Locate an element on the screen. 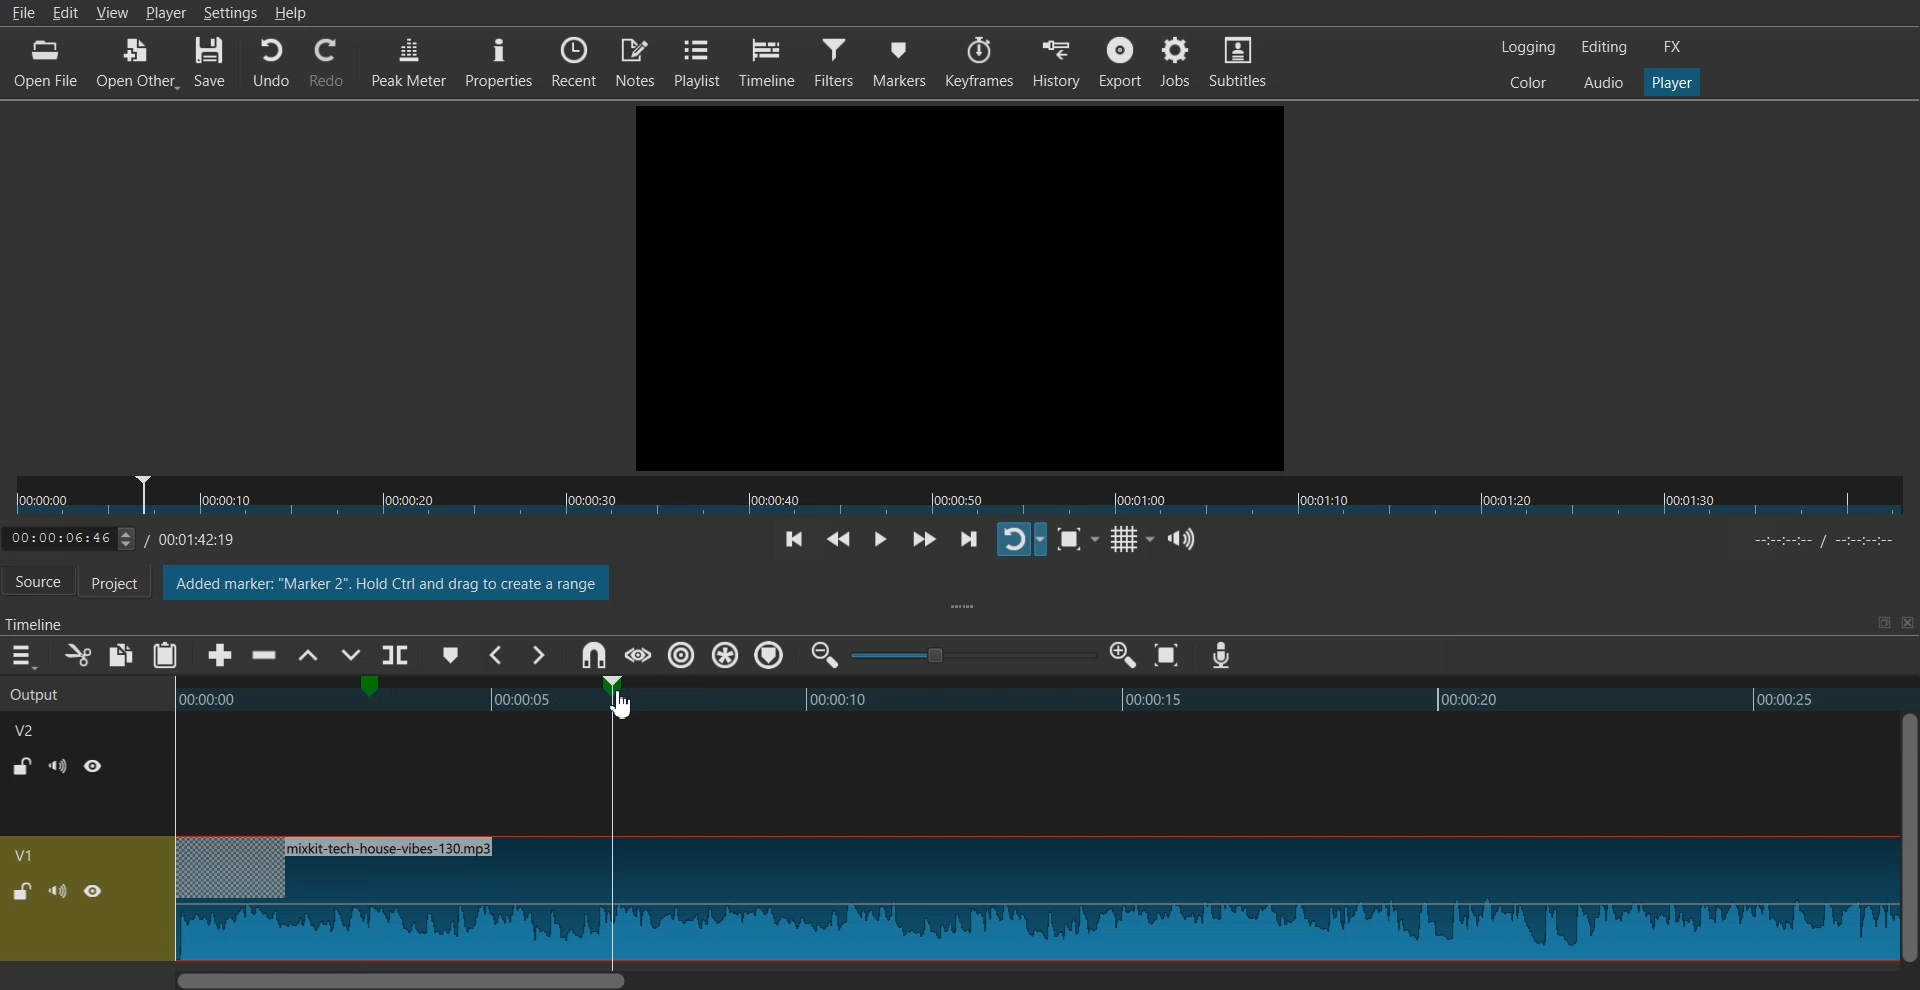  Overwrite is located at coordinates (348, 657).